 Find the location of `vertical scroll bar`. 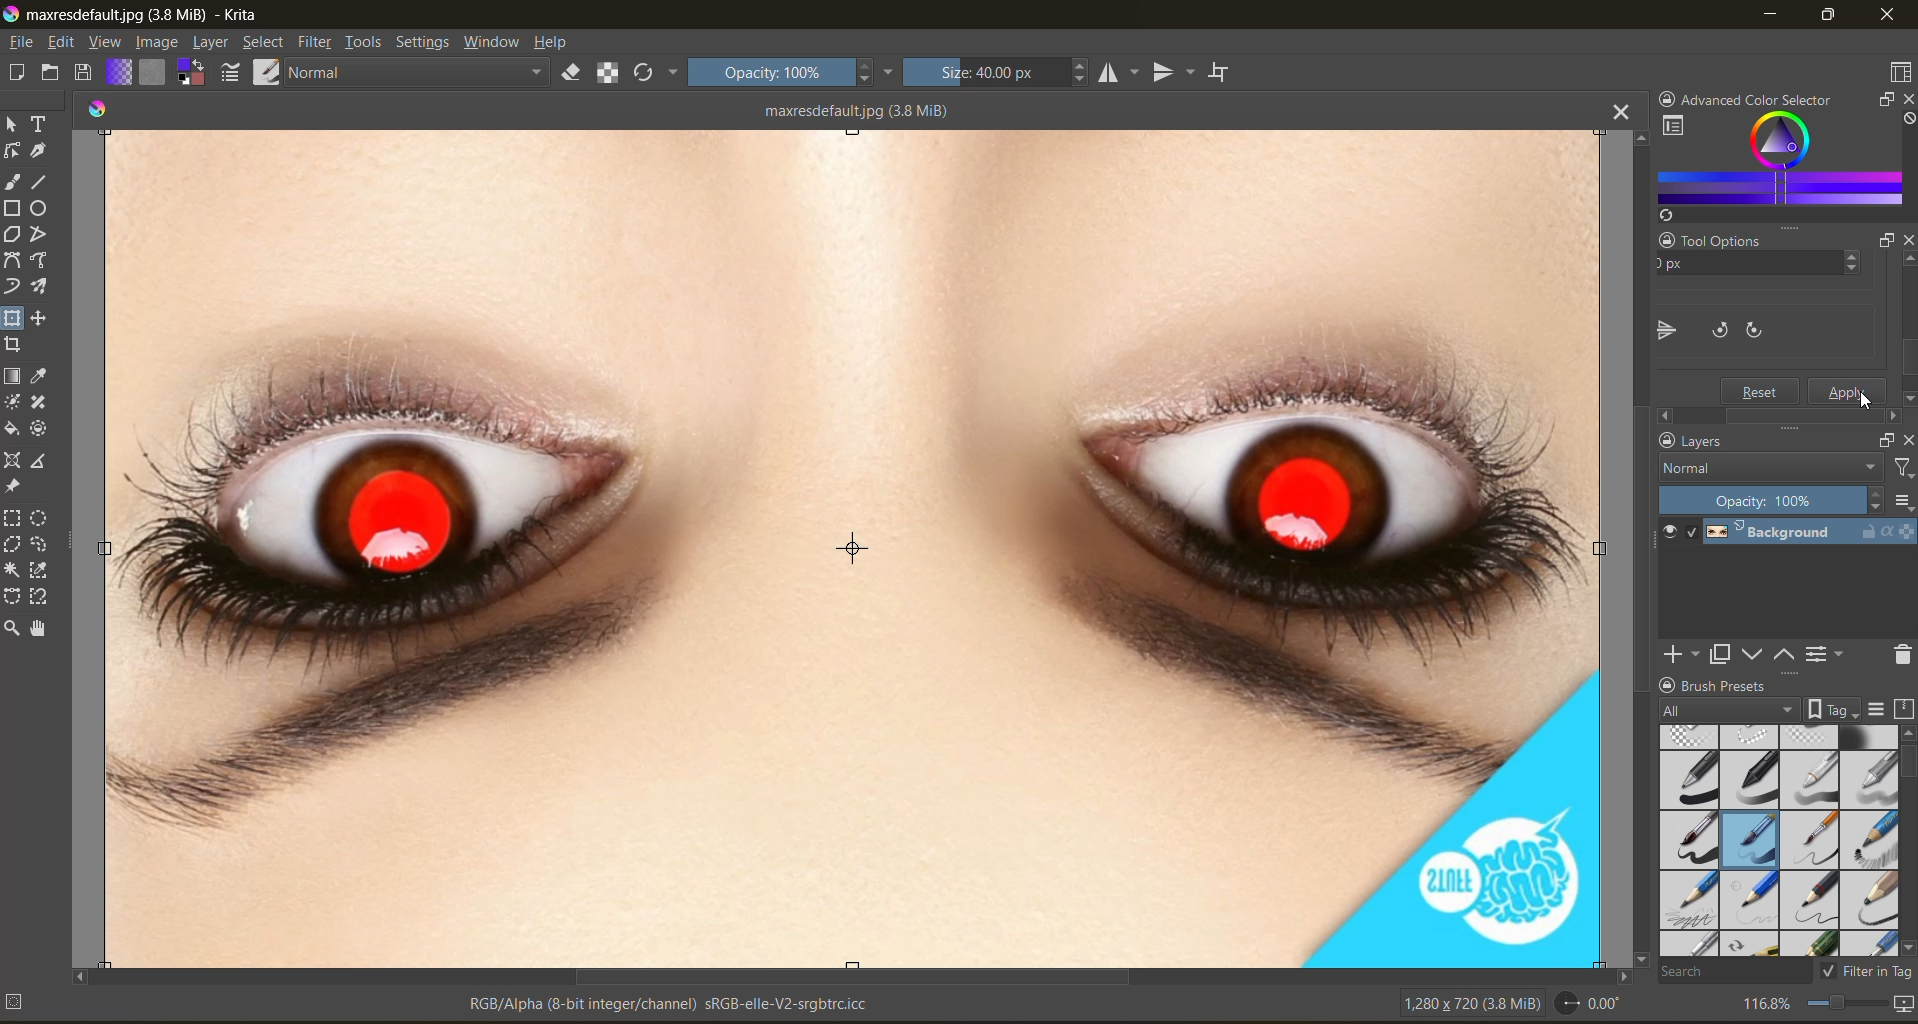

vertical scroll bar is located at coordinates (1638, 547).